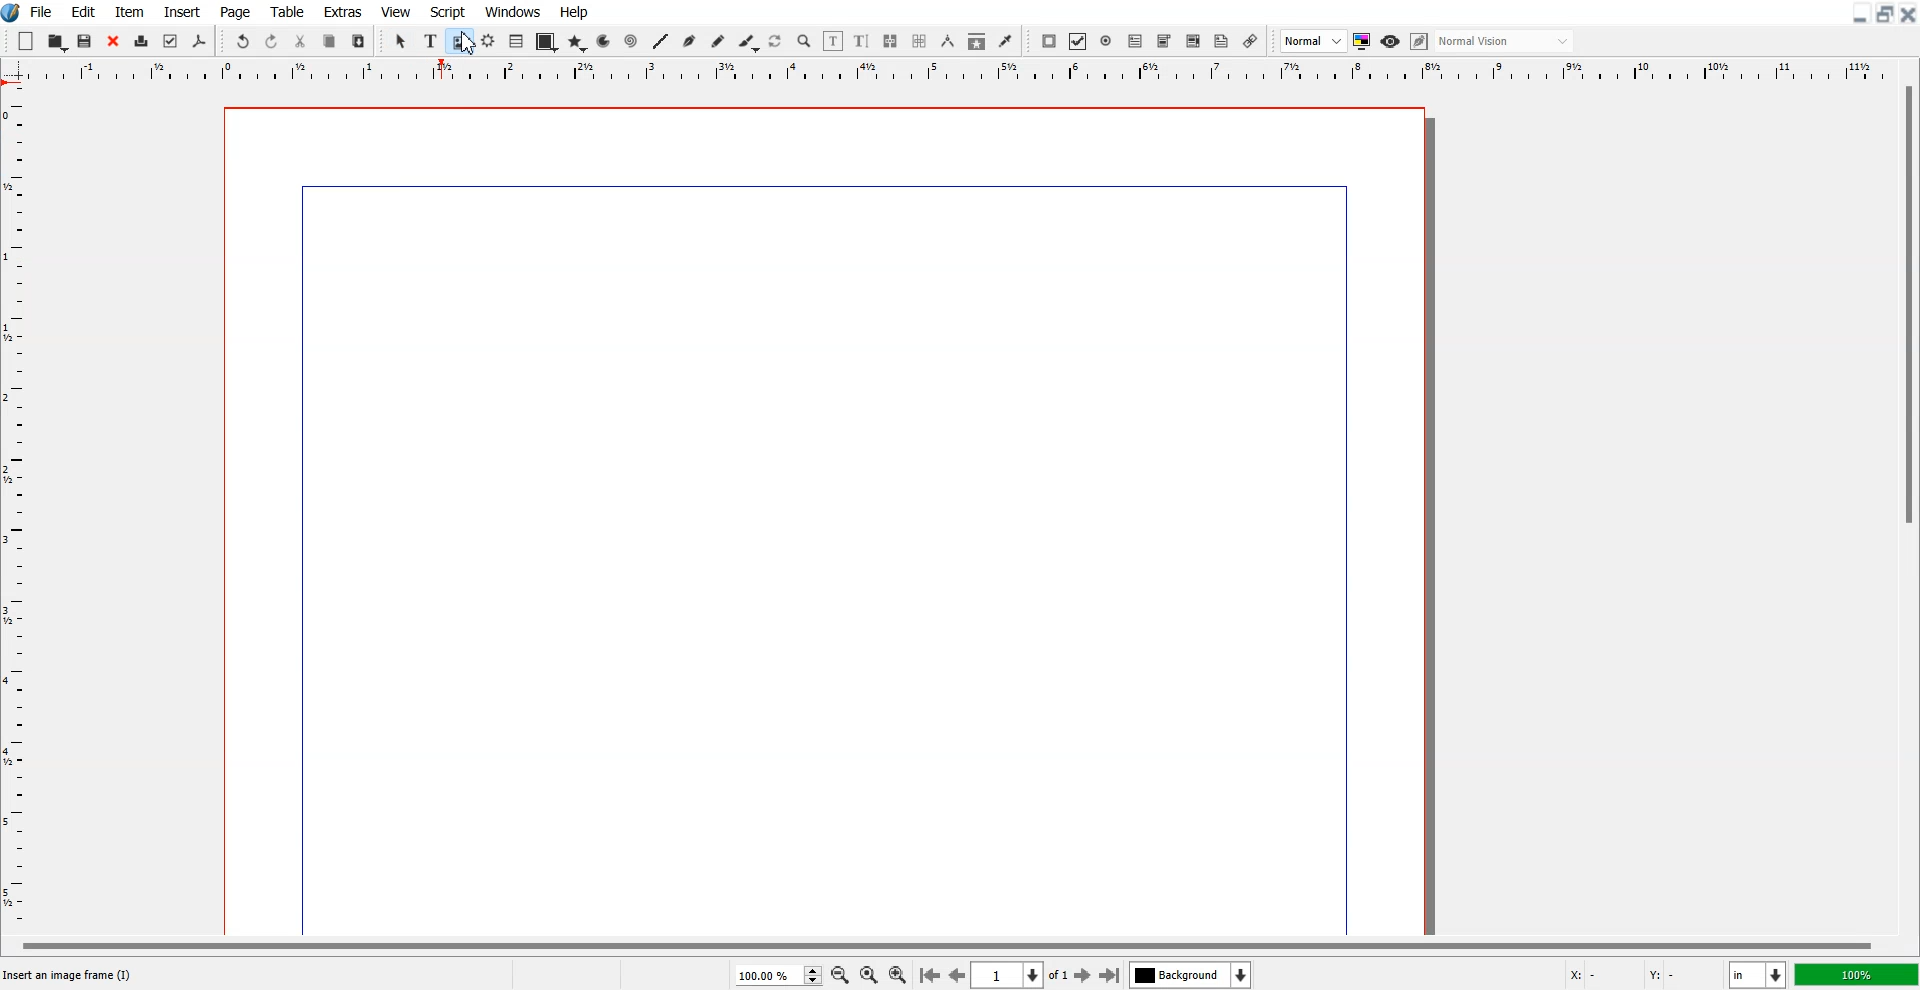 Image resolution: width=1920 pixels, height=990 pixels. What do you see at coordinates (718, 41) in the screenshot?
I see `Freehand Line` at bounding box center [718, 41].